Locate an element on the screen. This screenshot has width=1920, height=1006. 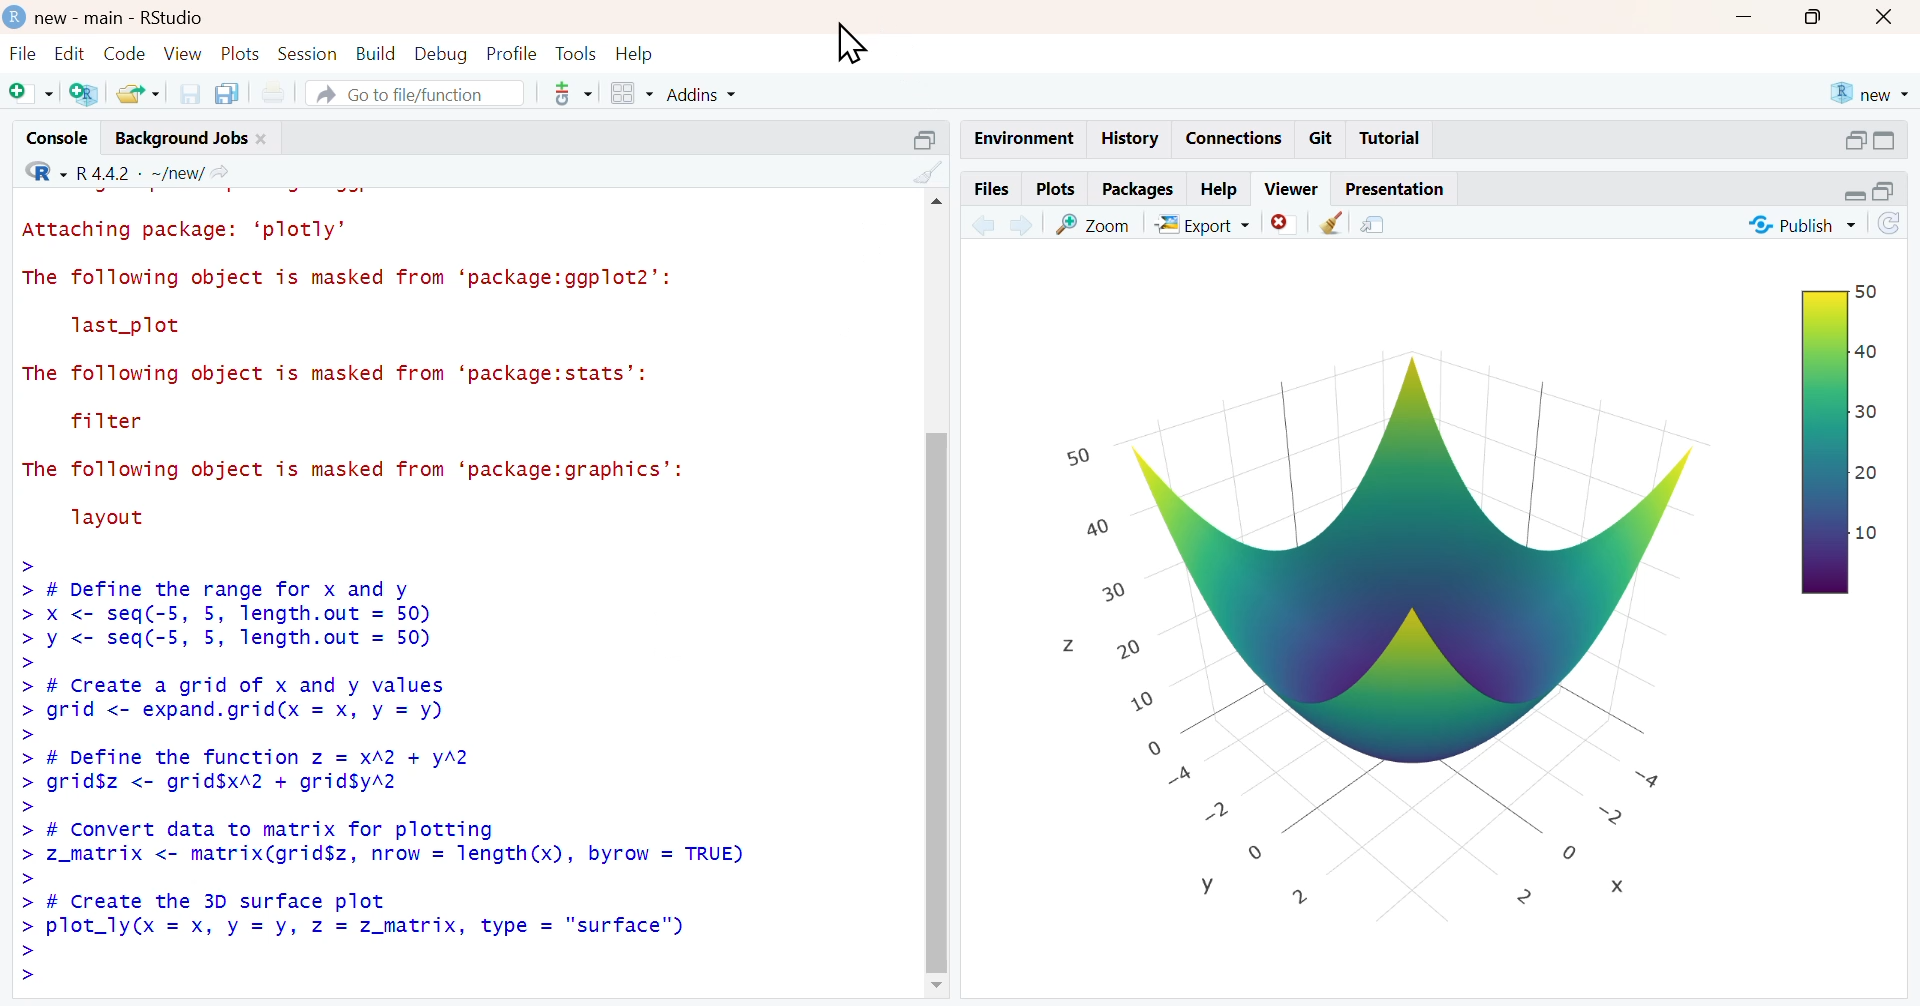
remove the current plot is located at coordinates (1284, 222).